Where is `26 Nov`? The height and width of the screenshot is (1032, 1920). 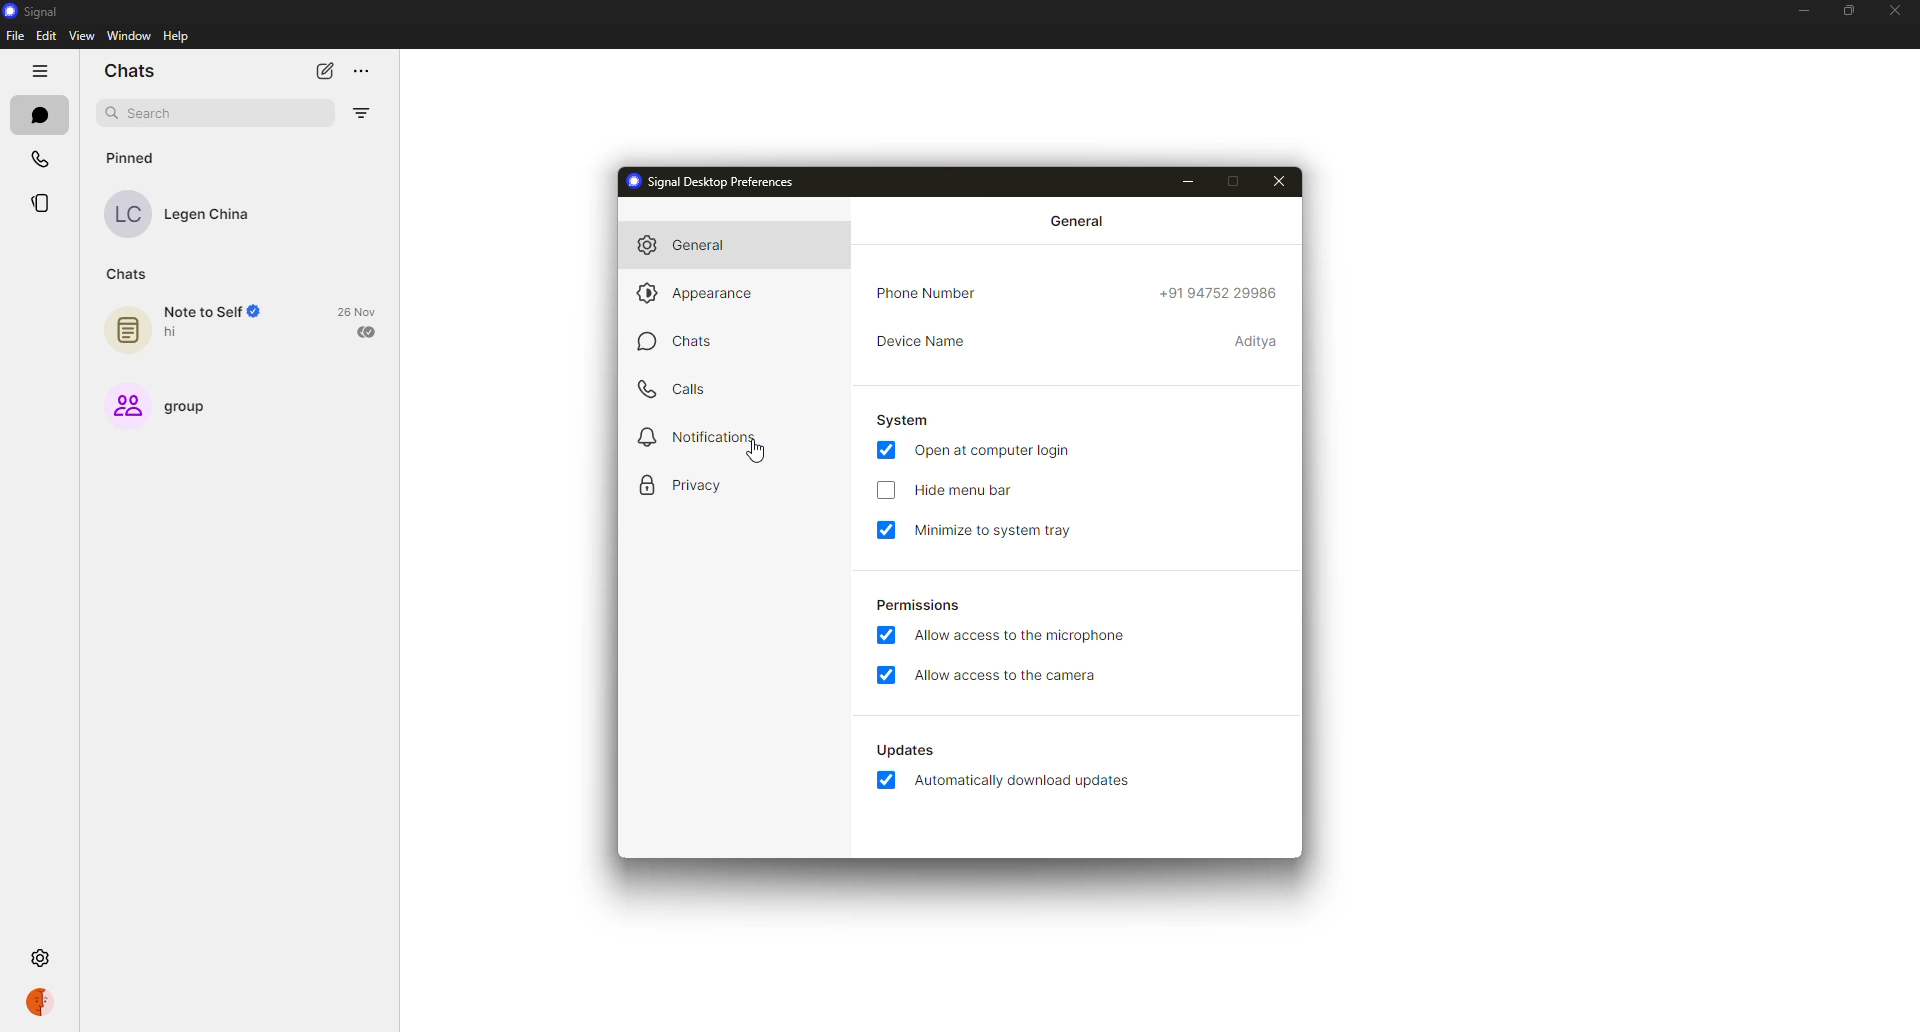
26 Nov is located at coordinates (357, 309).